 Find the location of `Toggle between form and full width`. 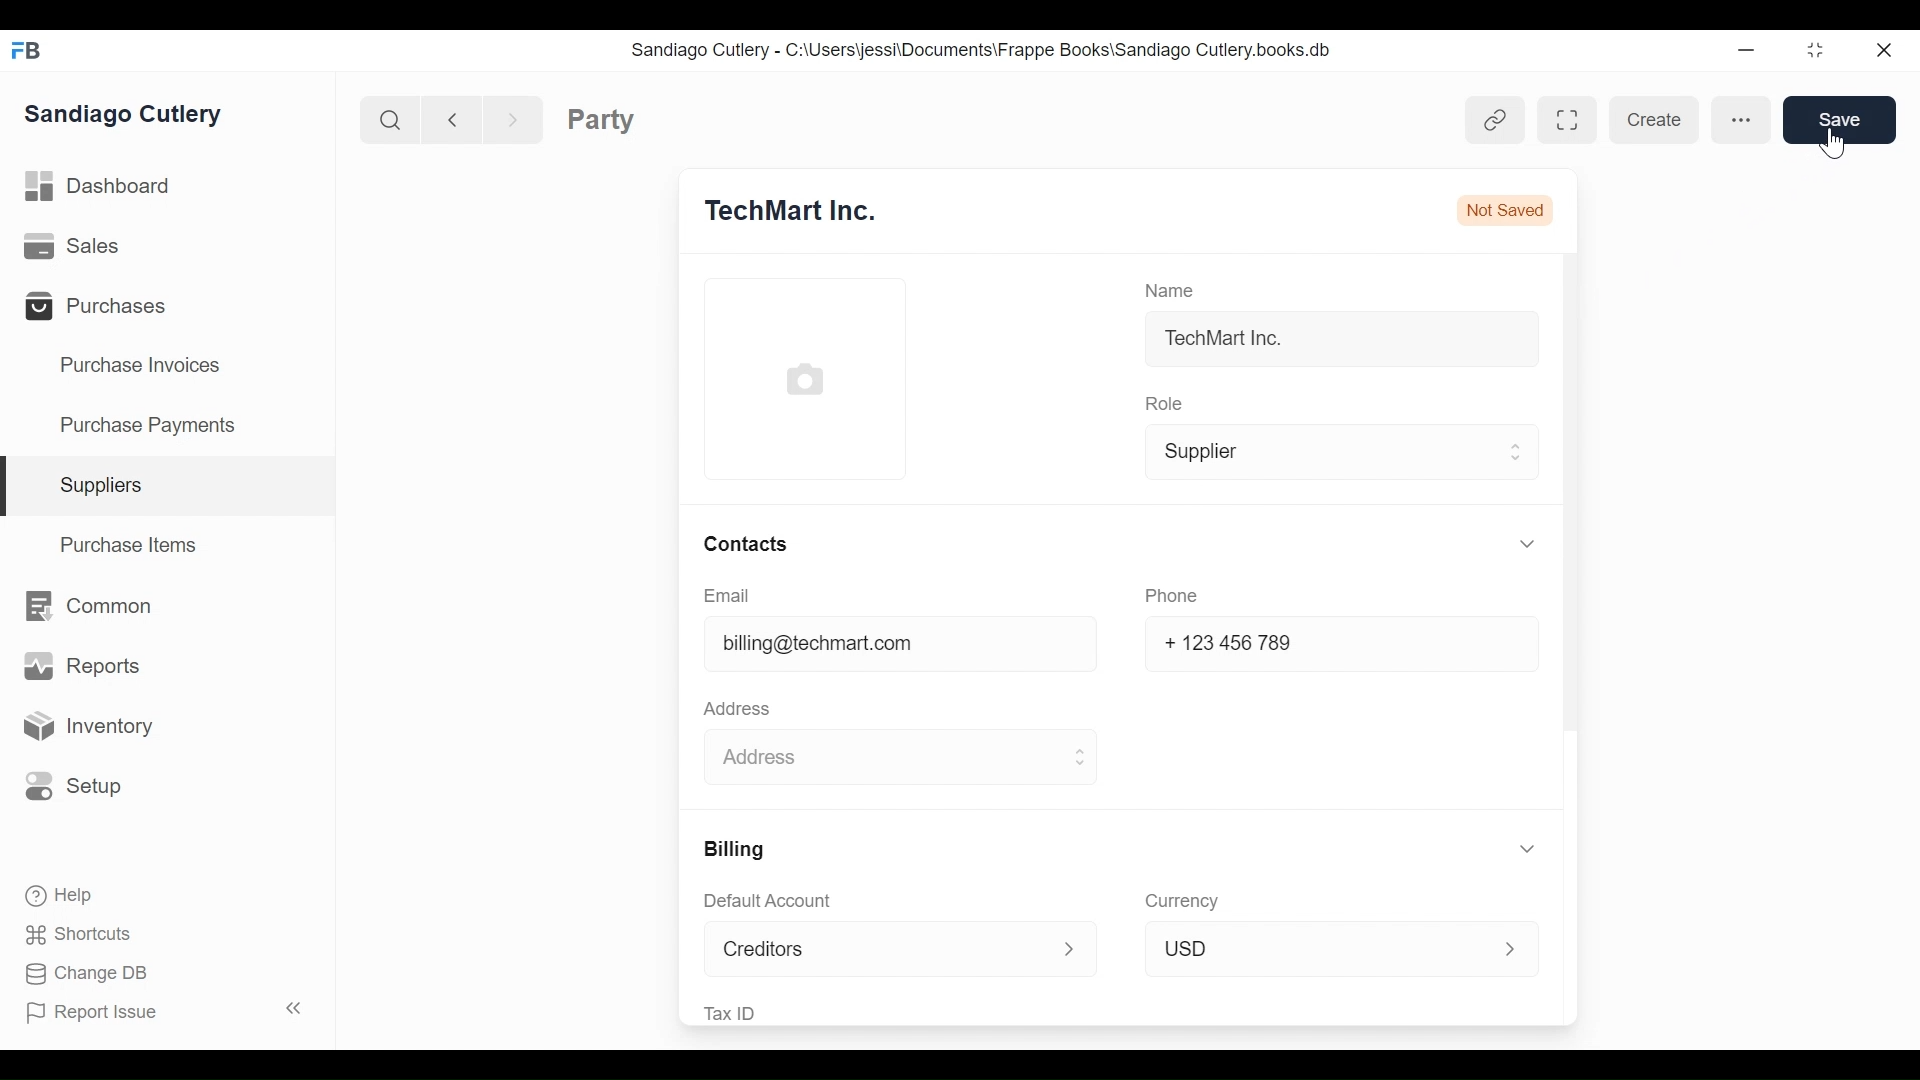

Toggle between form and full width is located at coordinates (1560, 120).